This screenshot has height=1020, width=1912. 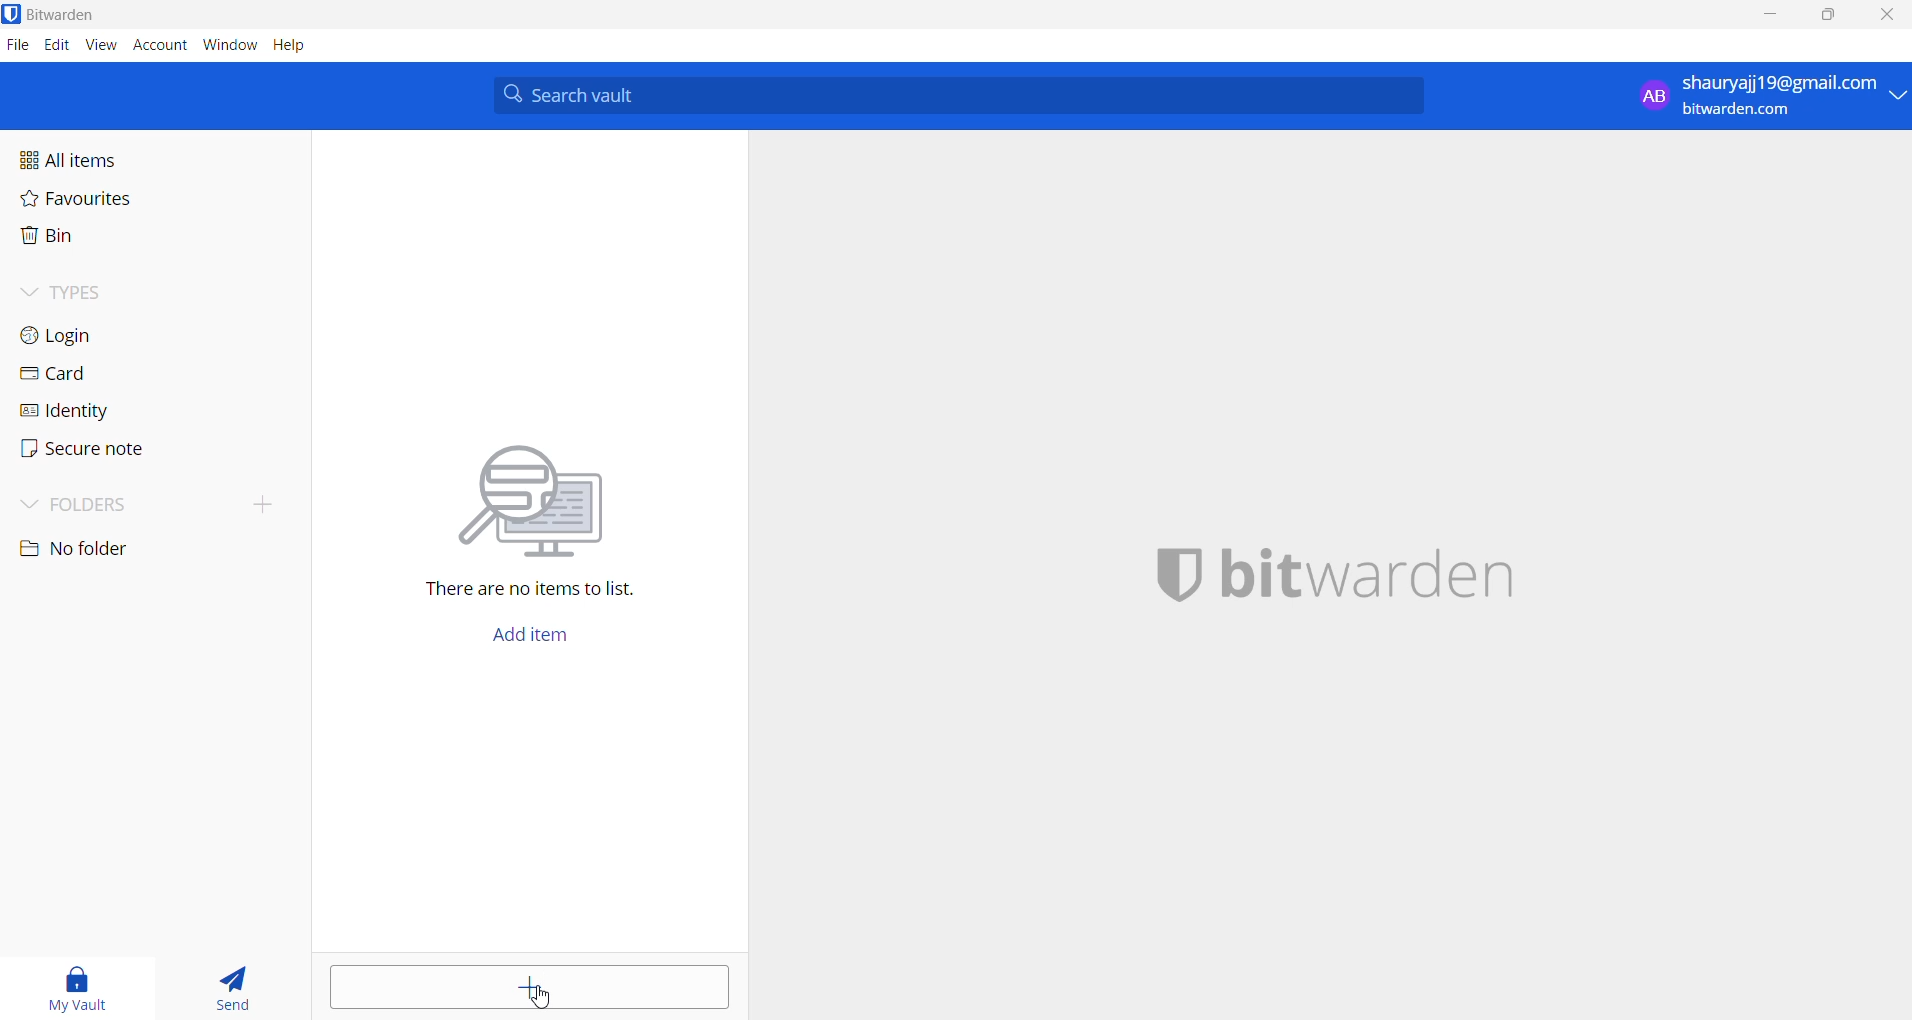 What do you see at coordinates (161, 47) in the screenshot?
I see `account` at bounding box center [161, 47].